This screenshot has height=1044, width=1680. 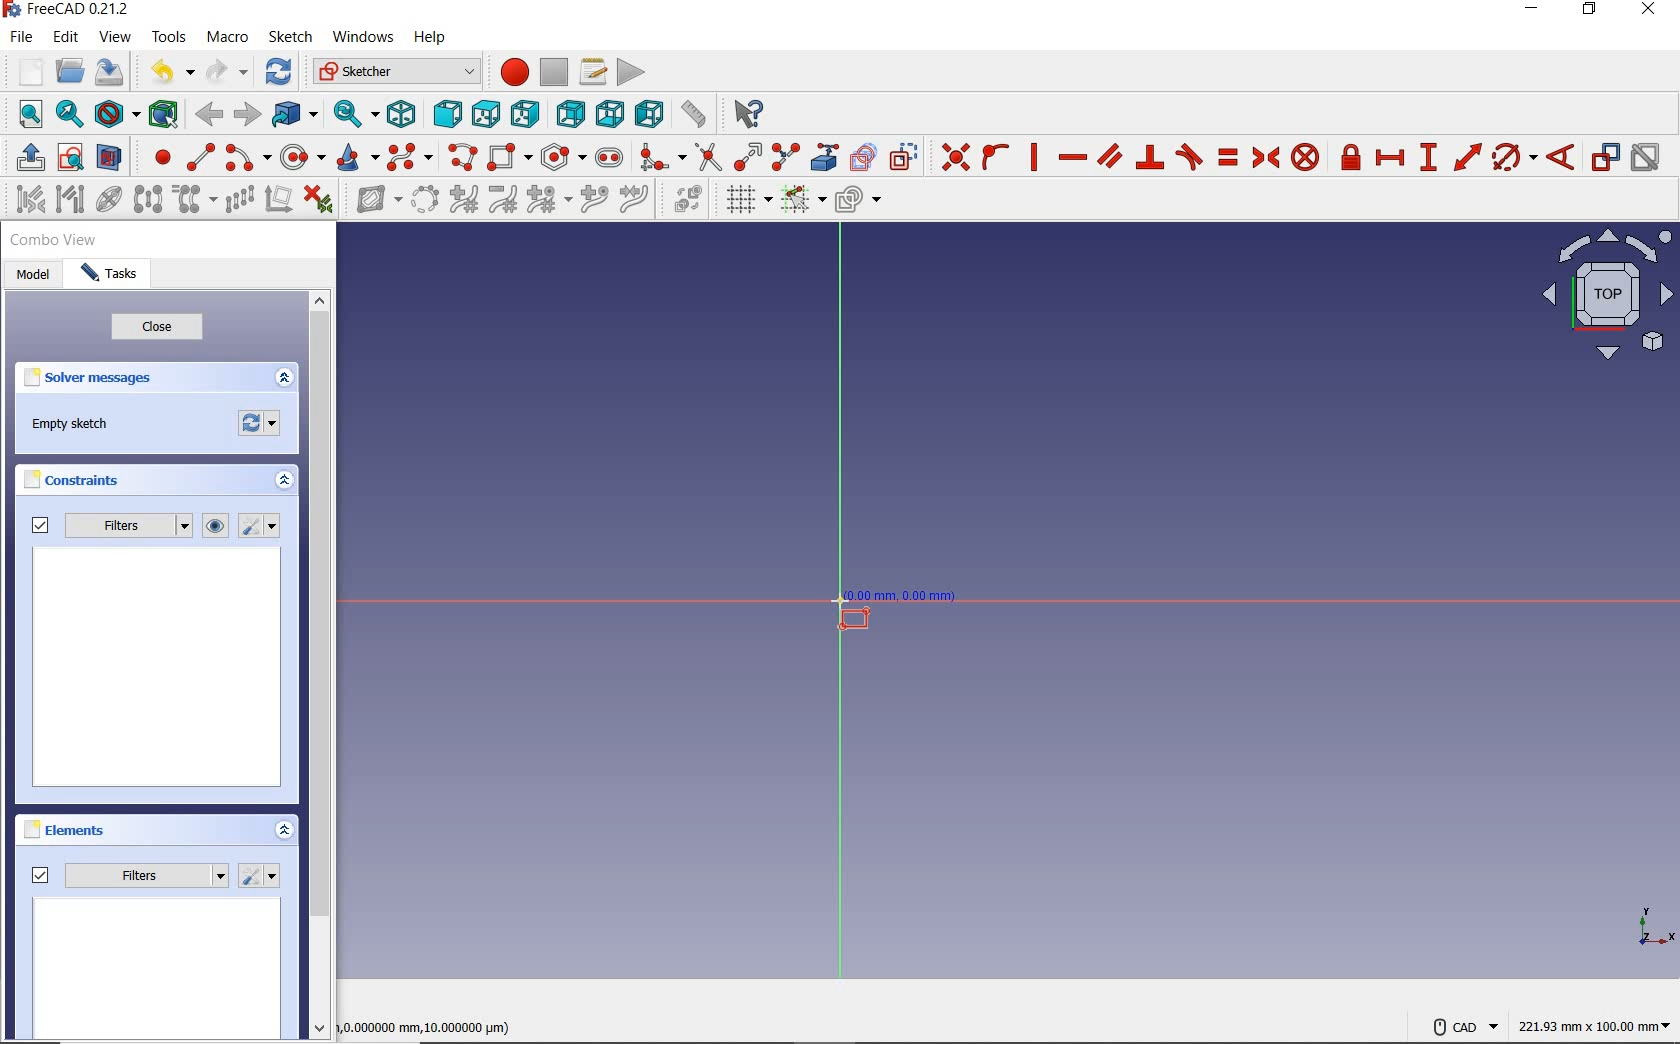 What do you see at coordinates (1654, 11) in the screenshot?
I see `close` at bounding box center [1654, 11].